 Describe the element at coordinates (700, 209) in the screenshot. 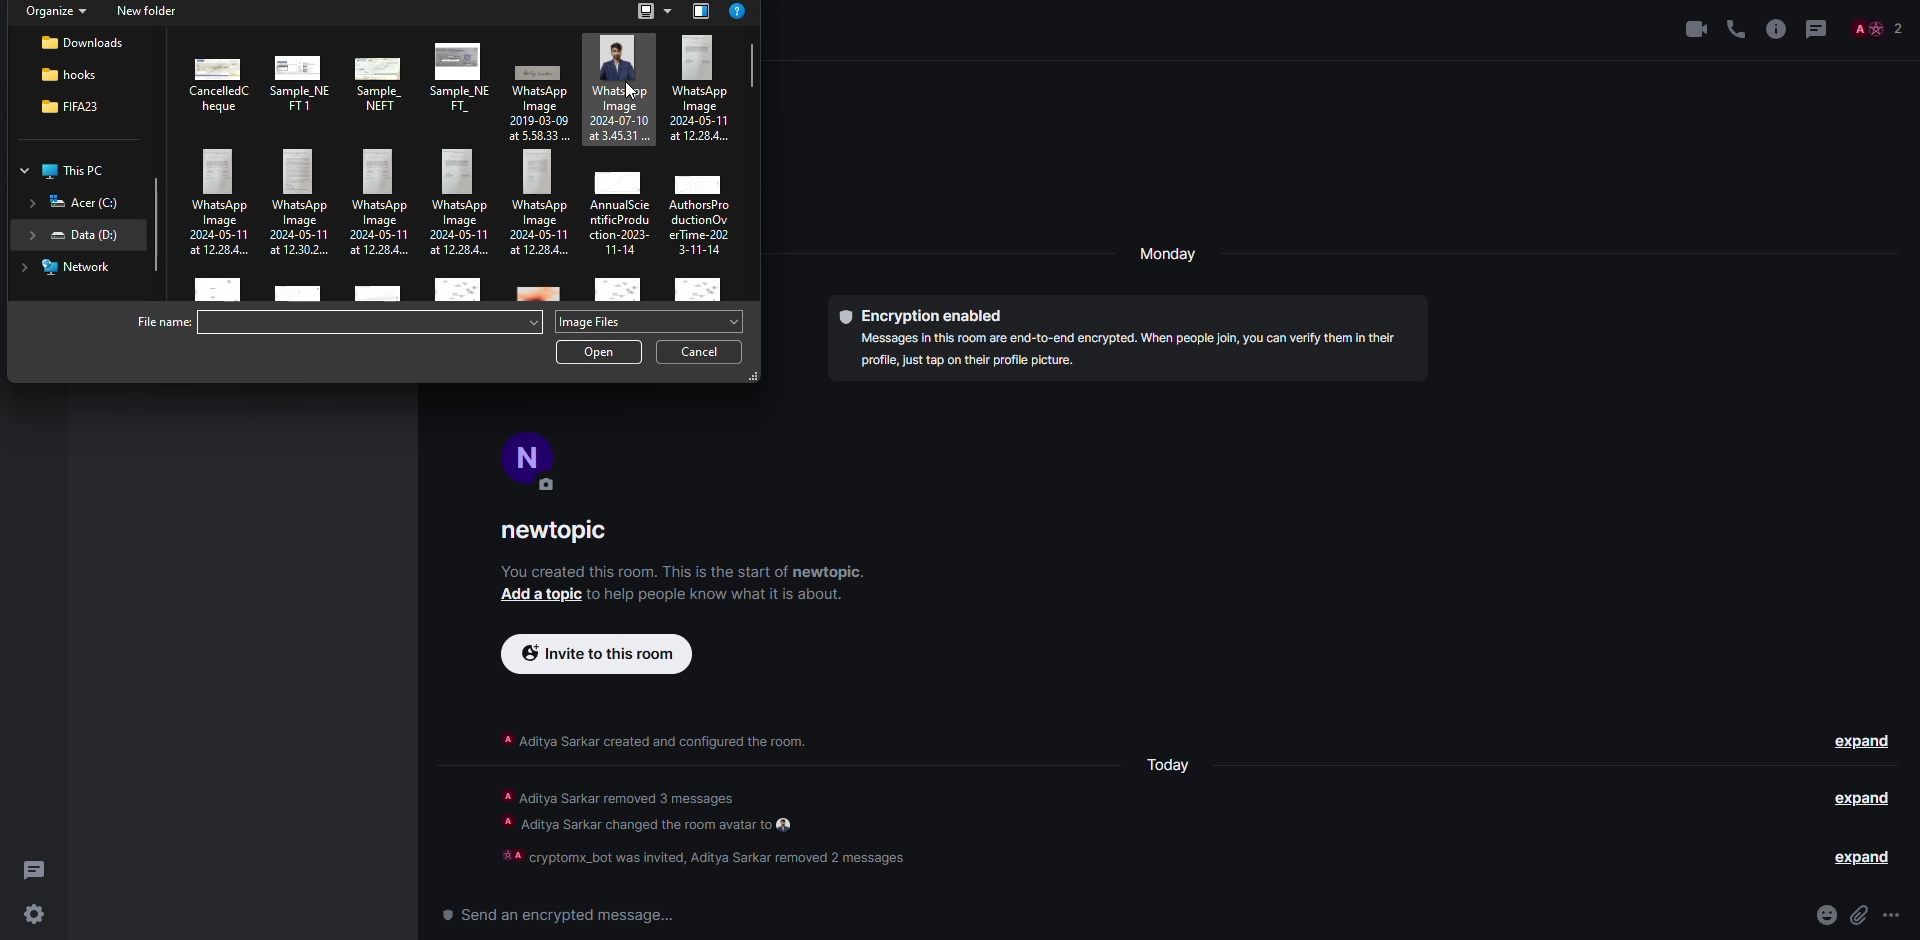

I see `click to select` at that location.